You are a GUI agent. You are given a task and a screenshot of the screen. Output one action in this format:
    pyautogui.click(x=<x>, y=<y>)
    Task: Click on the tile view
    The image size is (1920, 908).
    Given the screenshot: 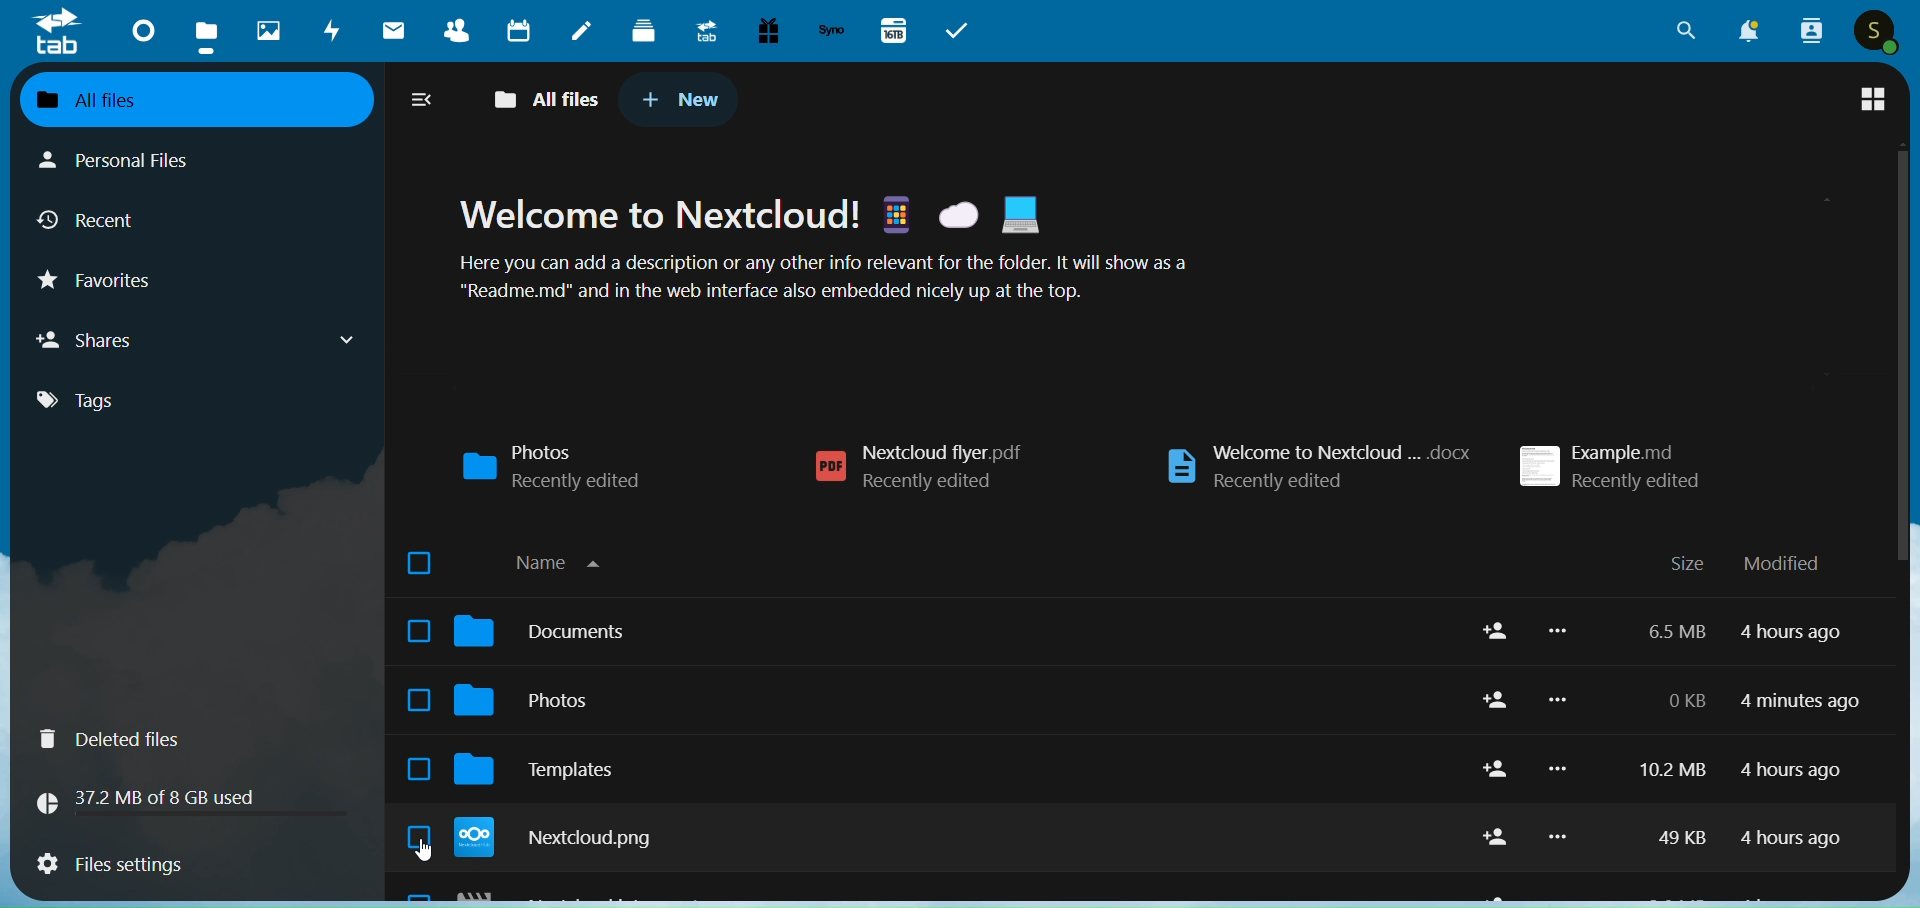 What is the action you would take?
    pyautogui.click(x=1872, y=99)
    